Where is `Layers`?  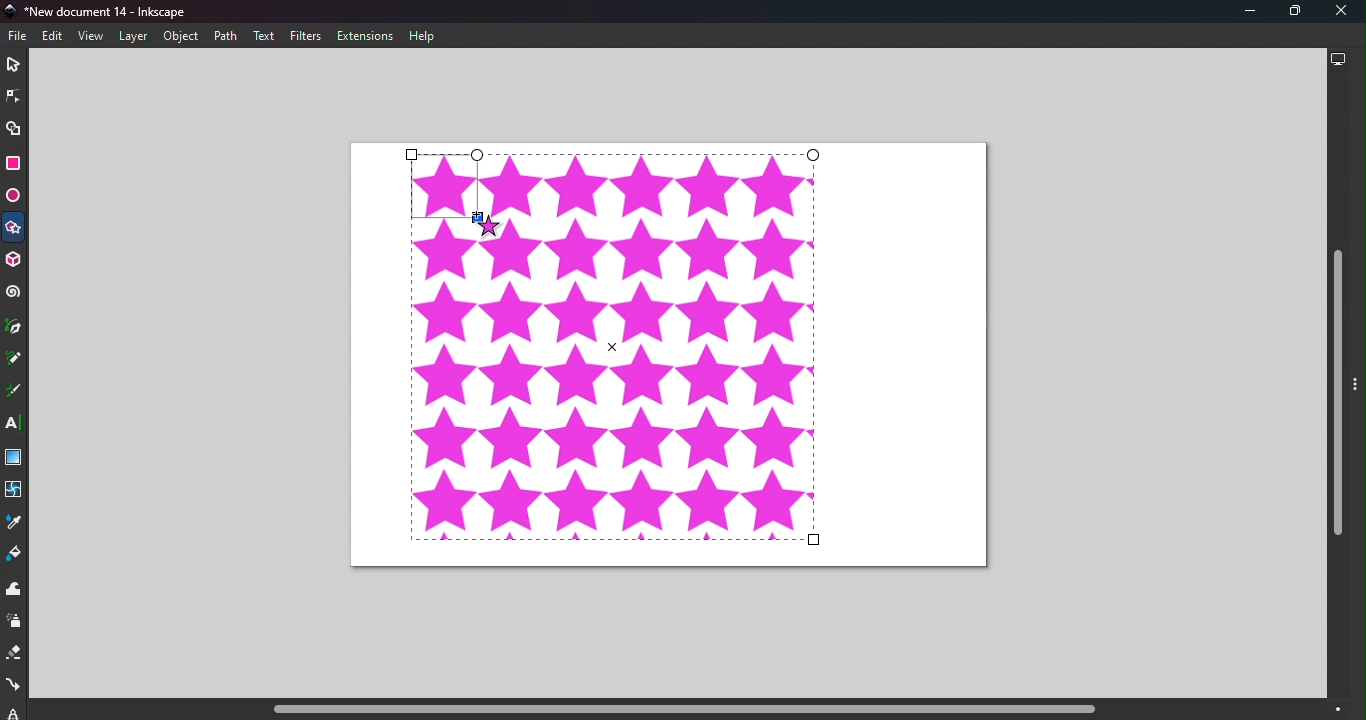 Layers is located at coordinates (132, 37).